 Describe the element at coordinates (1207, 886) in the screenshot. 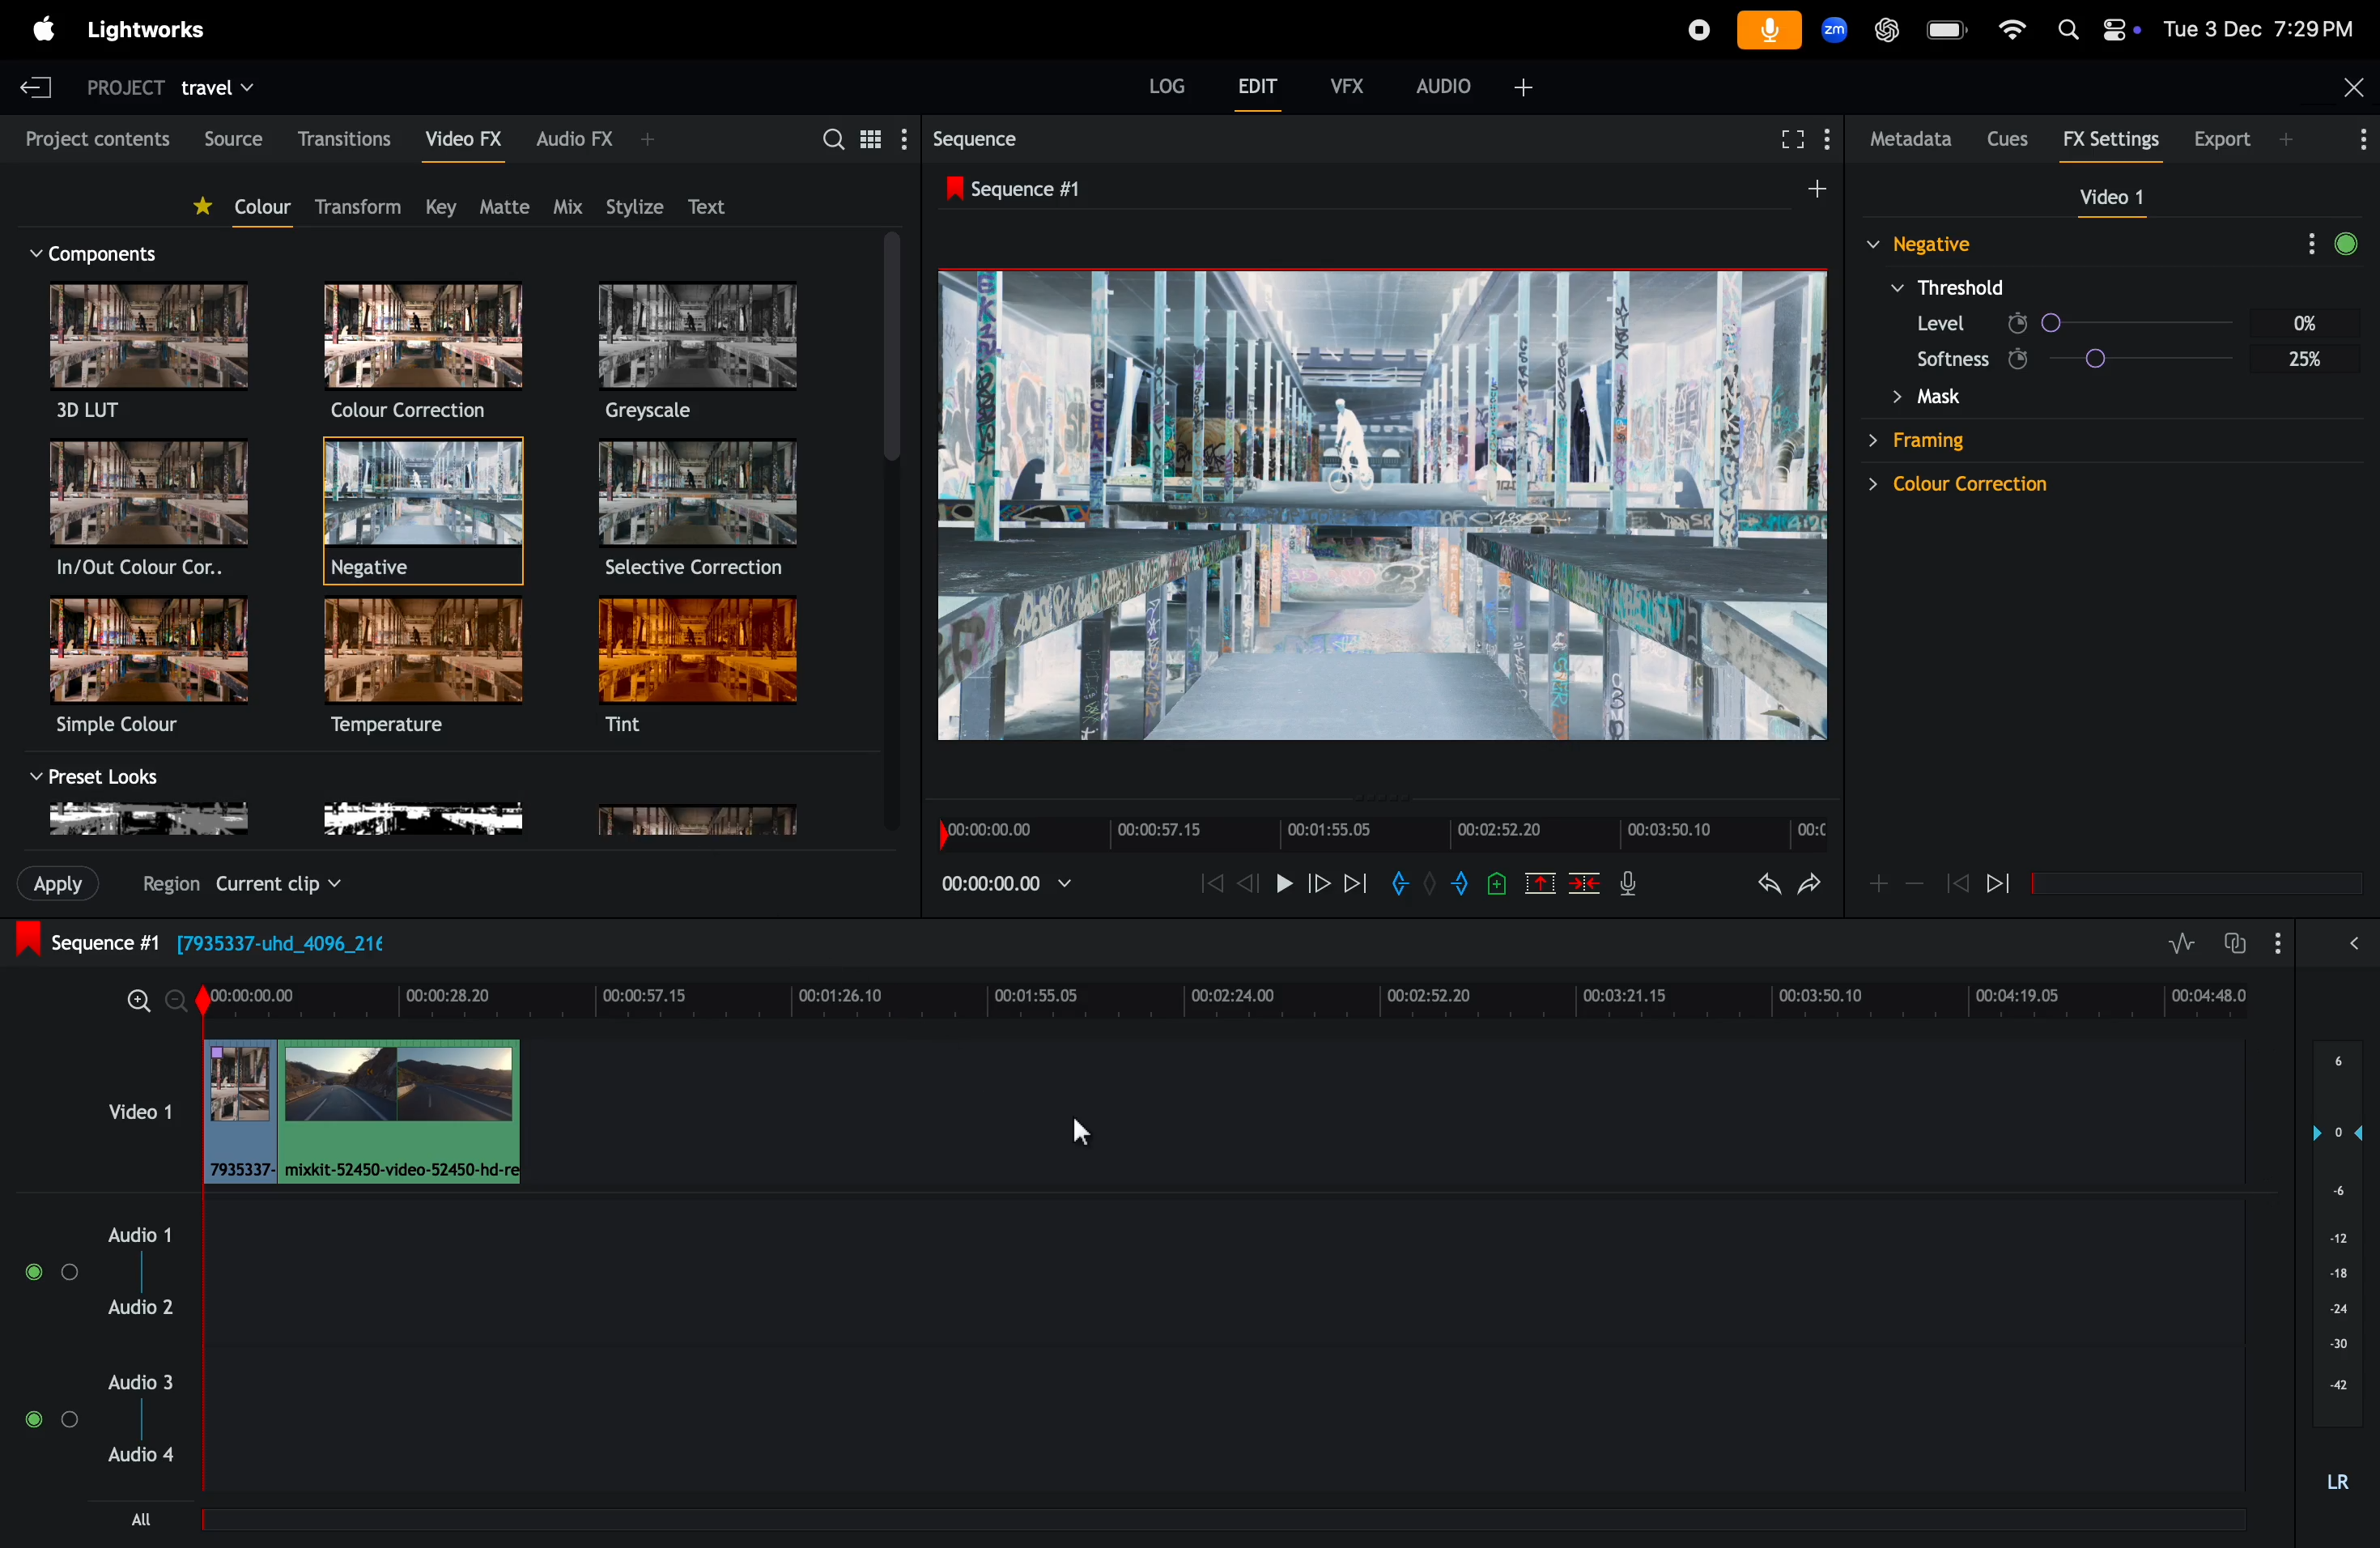

I see `rewind` at that location.